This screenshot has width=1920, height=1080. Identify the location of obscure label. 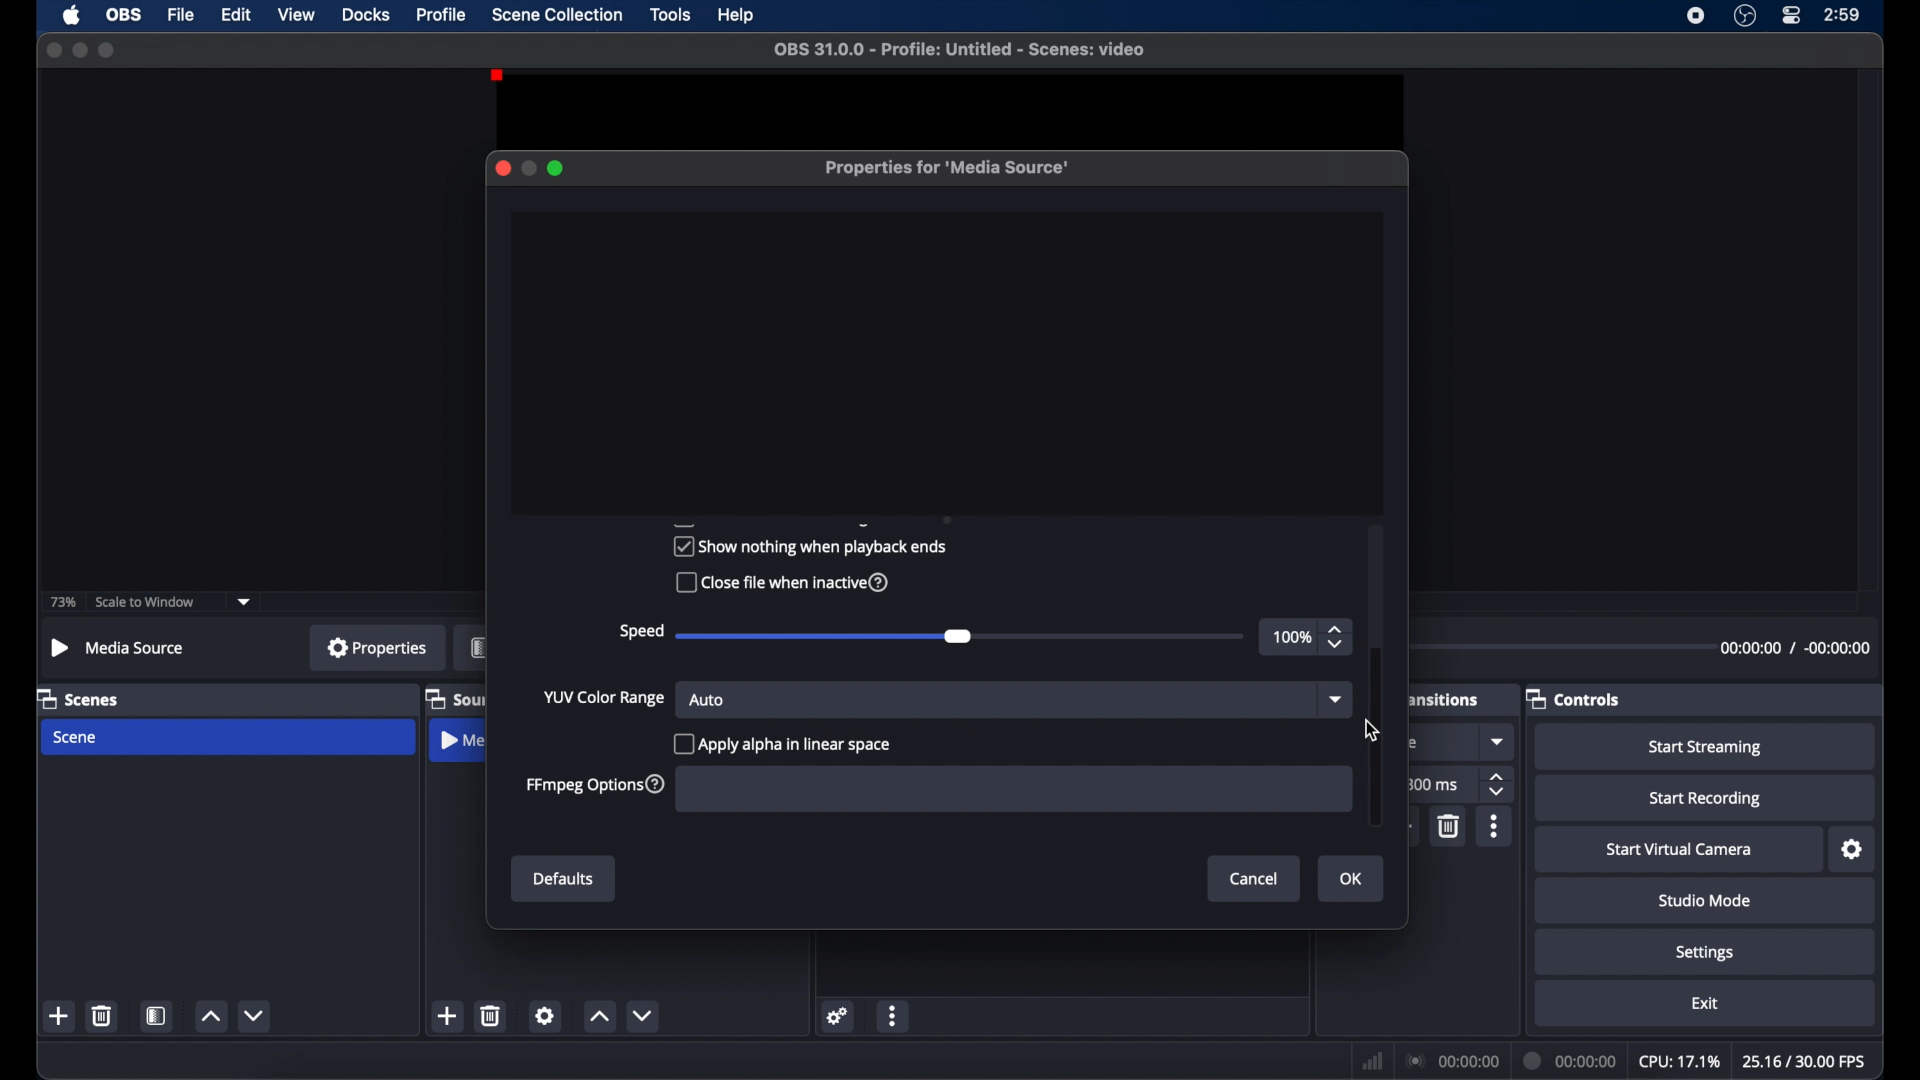
(1445, 697).